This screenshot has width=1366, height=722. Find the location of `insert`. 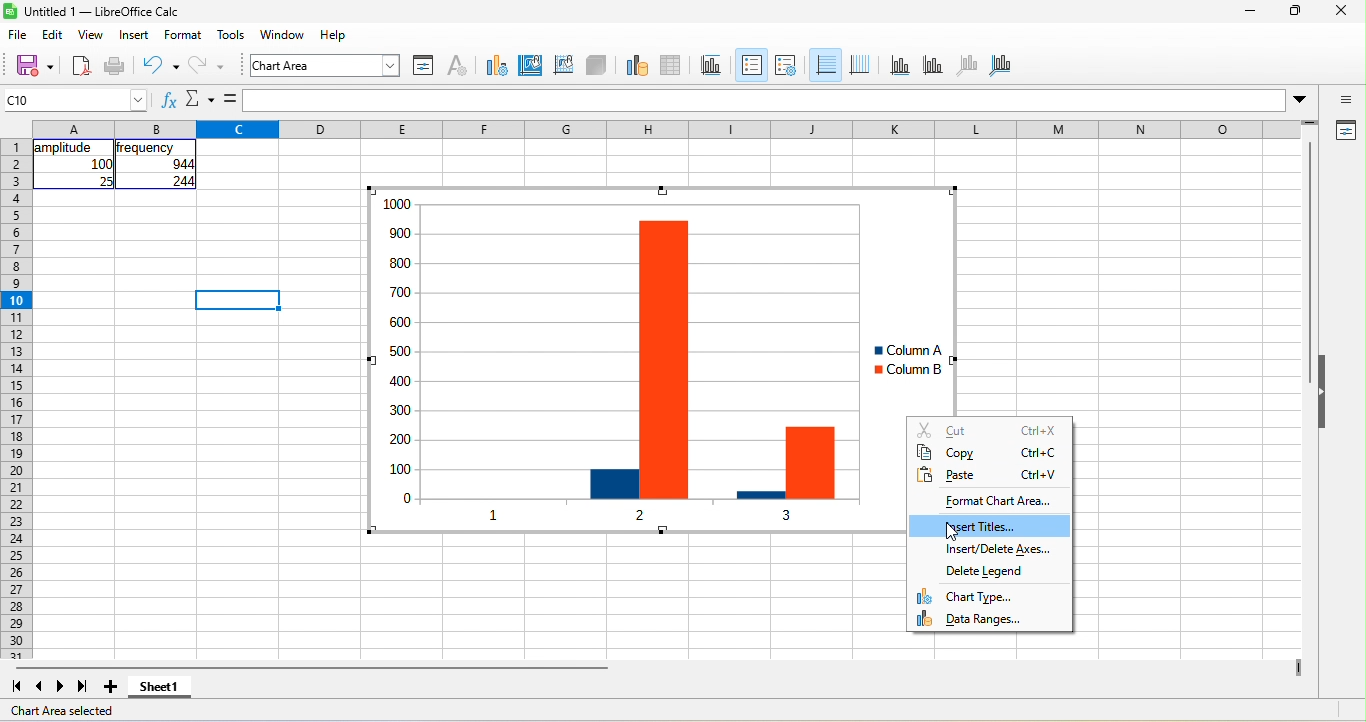

insert is located at coordinates (134, 34).